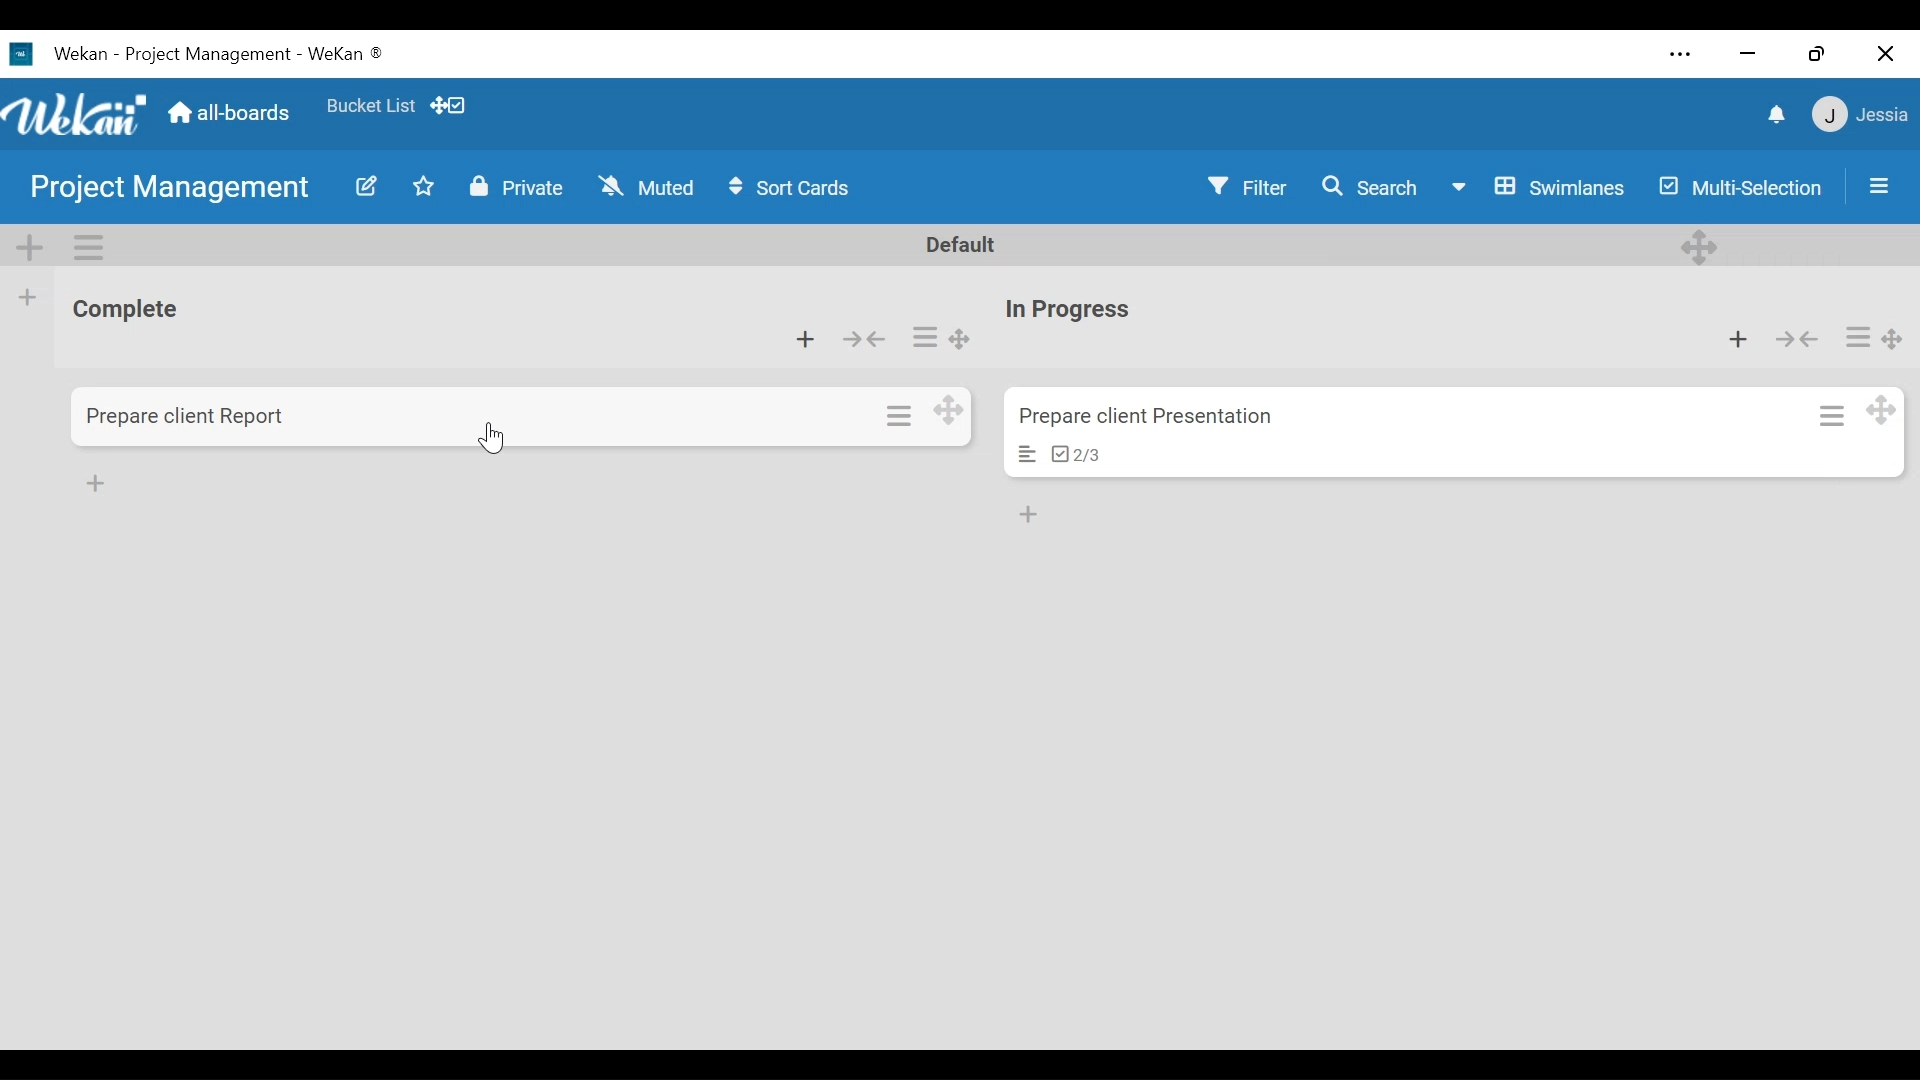  Describe the element at coordinates (29, 297) in the screenshot. I see `Add list` at that location.